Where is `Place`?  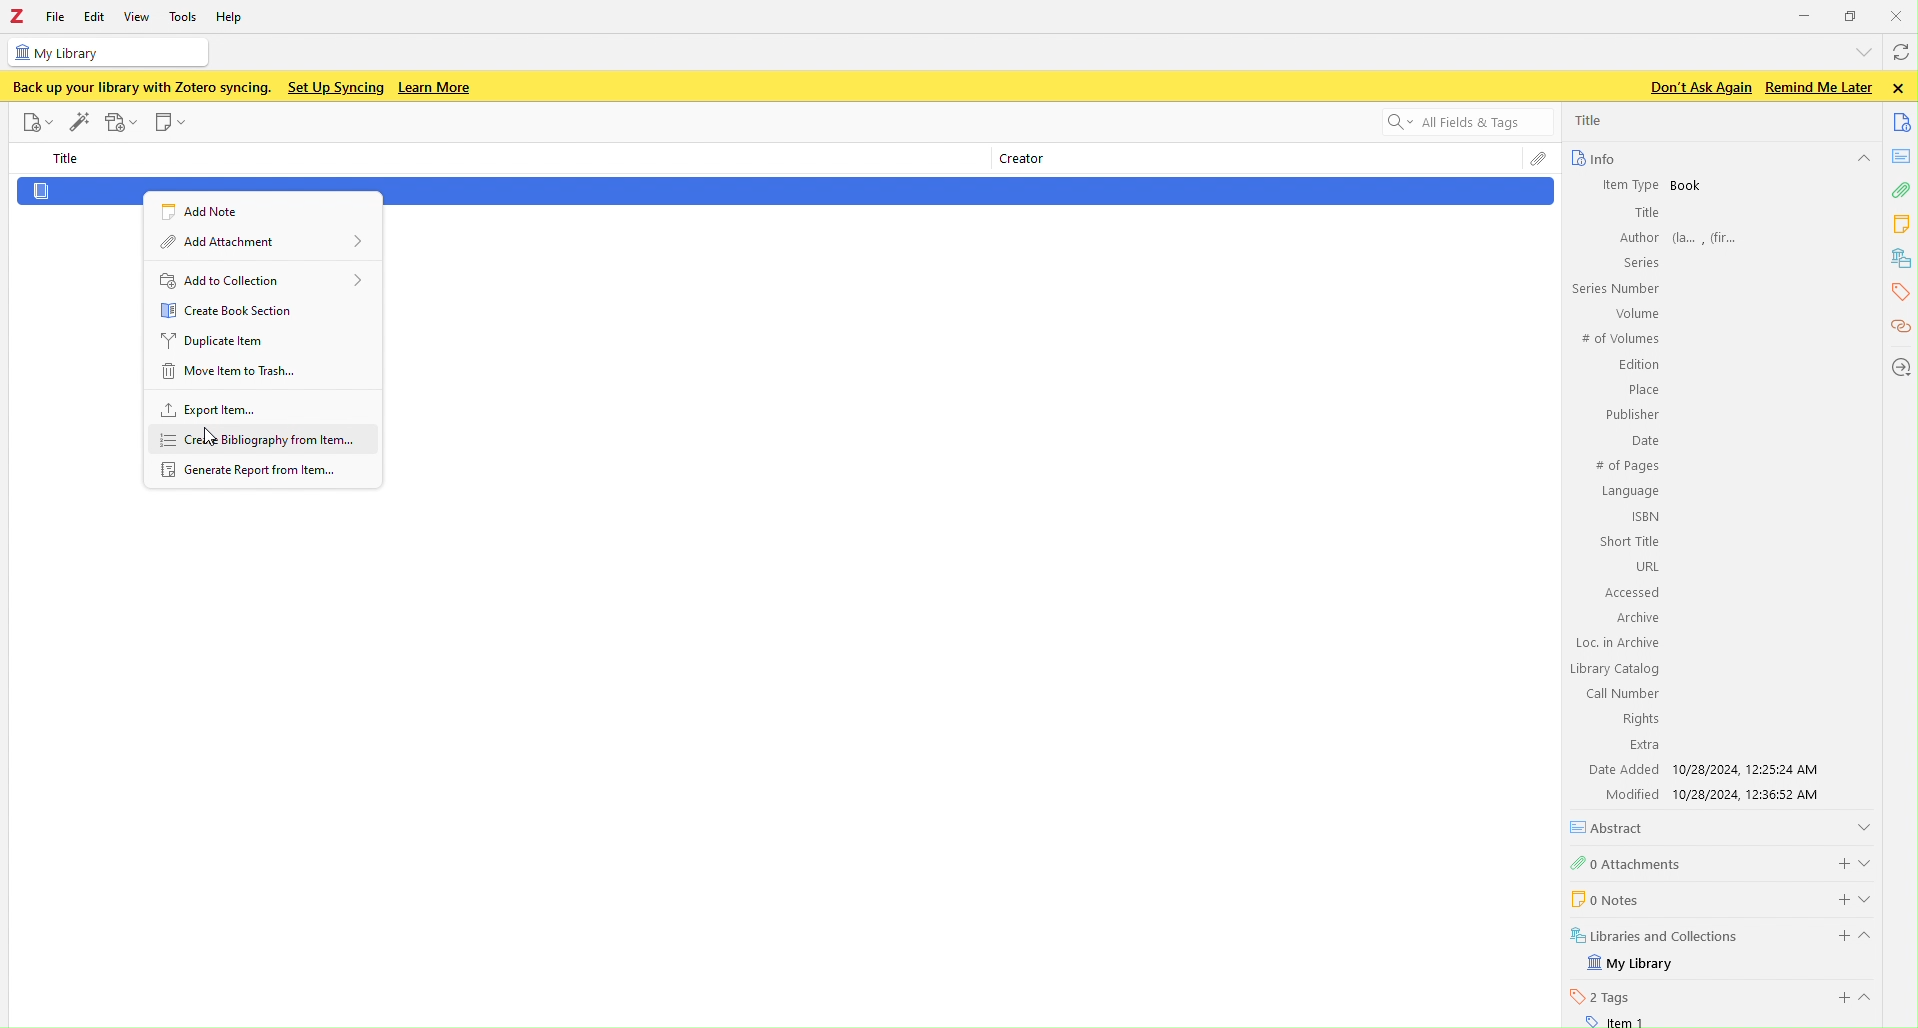
Place is located at coordinates (1641, 390).